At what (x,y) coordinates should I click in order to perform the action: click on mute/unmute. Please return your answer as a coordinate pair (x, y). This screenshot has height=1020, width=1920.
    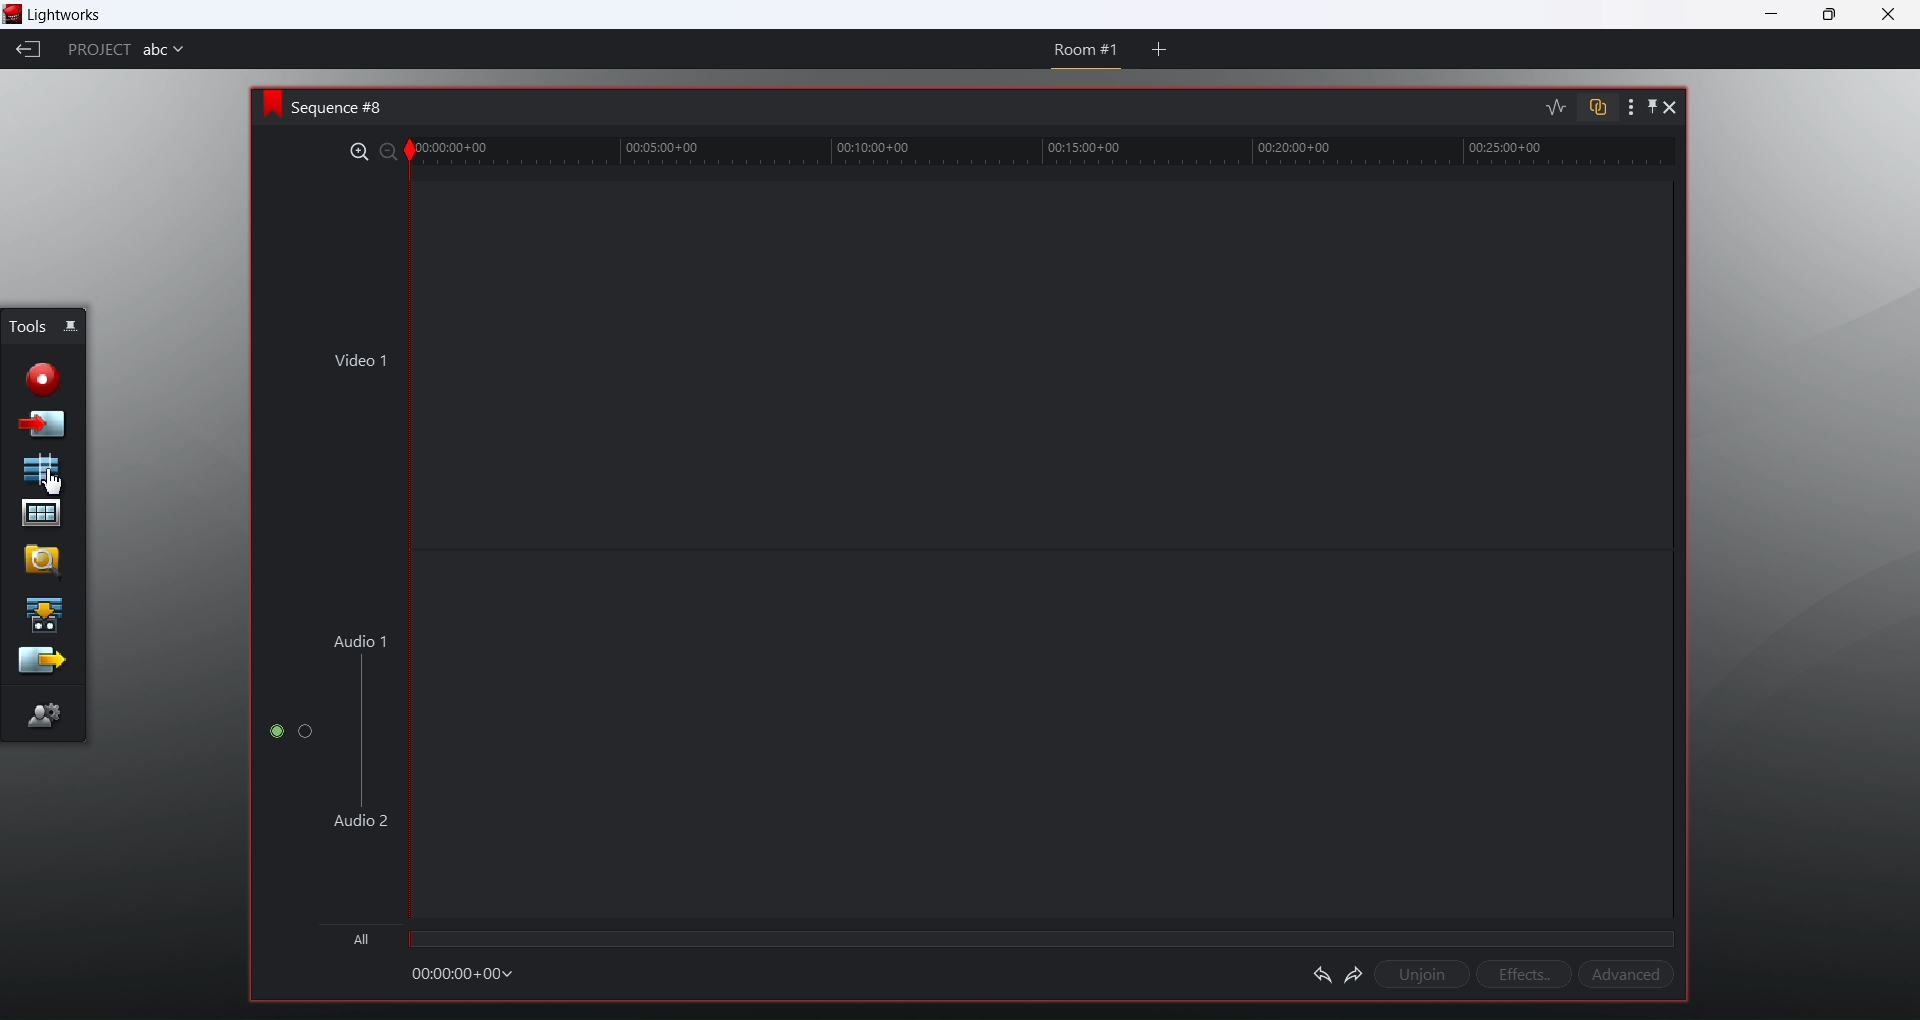
    Looking at the image, I should click on (272, 733).